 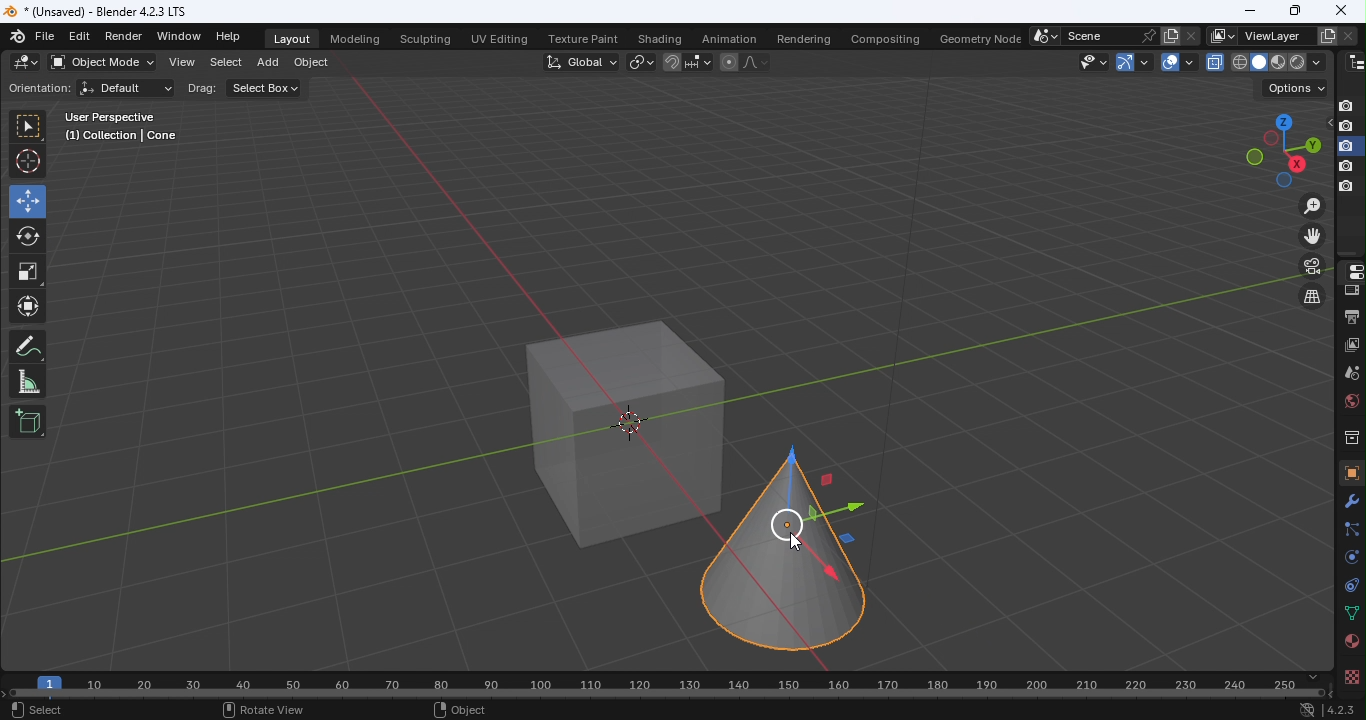 What do you see at coordinates (1122, 61) in the screenshot?
I see `Gizmo` at bounding box center [1122, 61].